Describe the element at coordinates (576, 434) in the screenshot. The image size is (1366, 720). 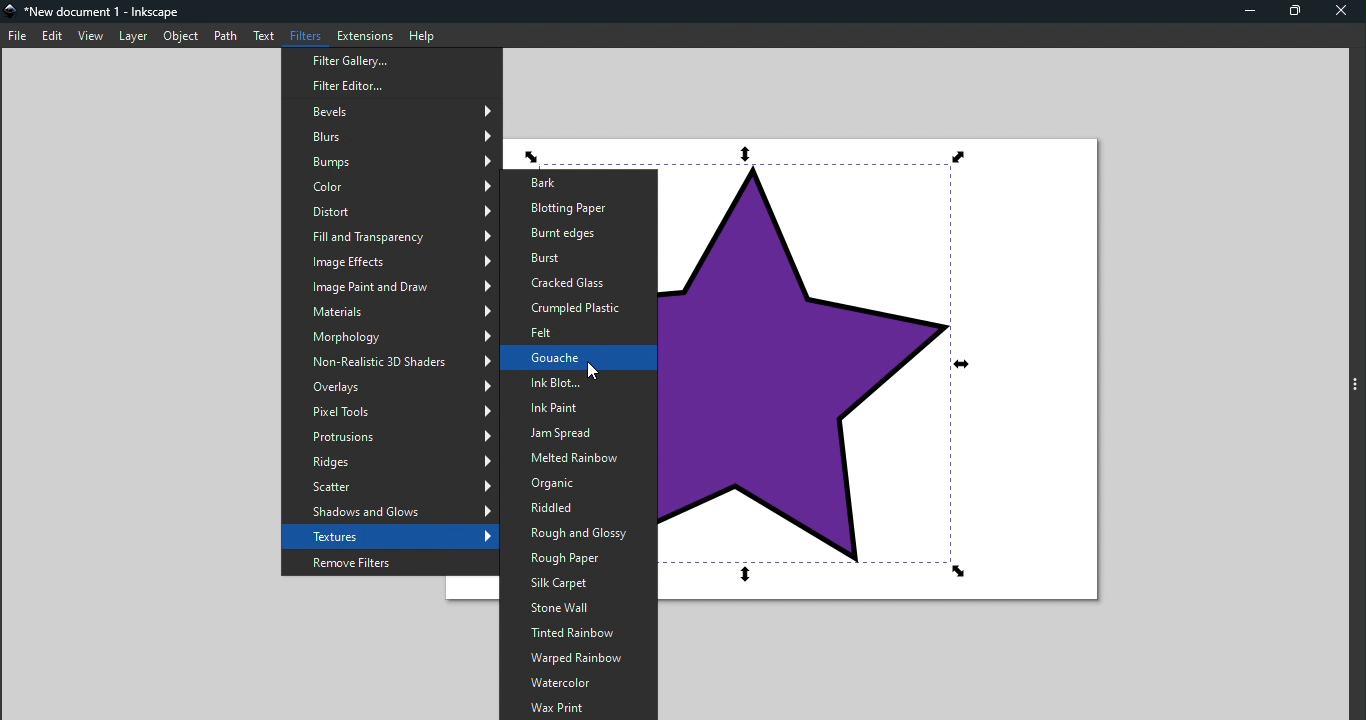
I see `Jam spread` at that location.